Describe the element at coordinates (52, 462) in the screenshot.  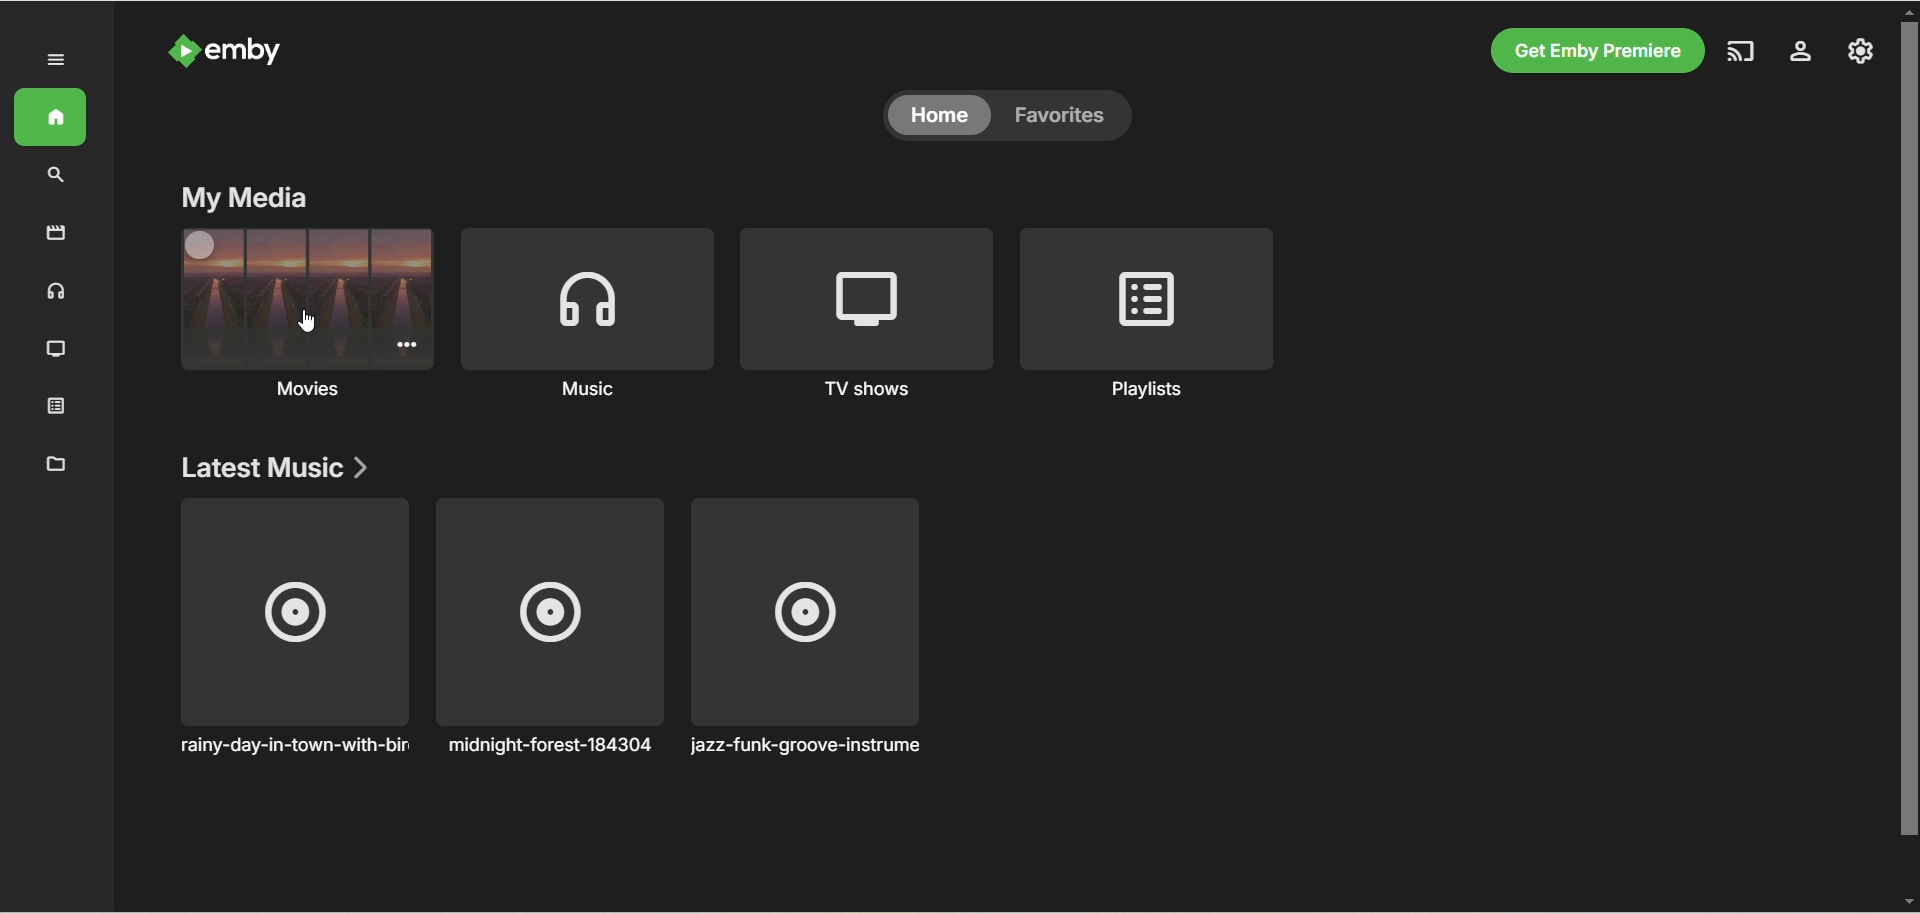
I see `metadata manager` at that location.